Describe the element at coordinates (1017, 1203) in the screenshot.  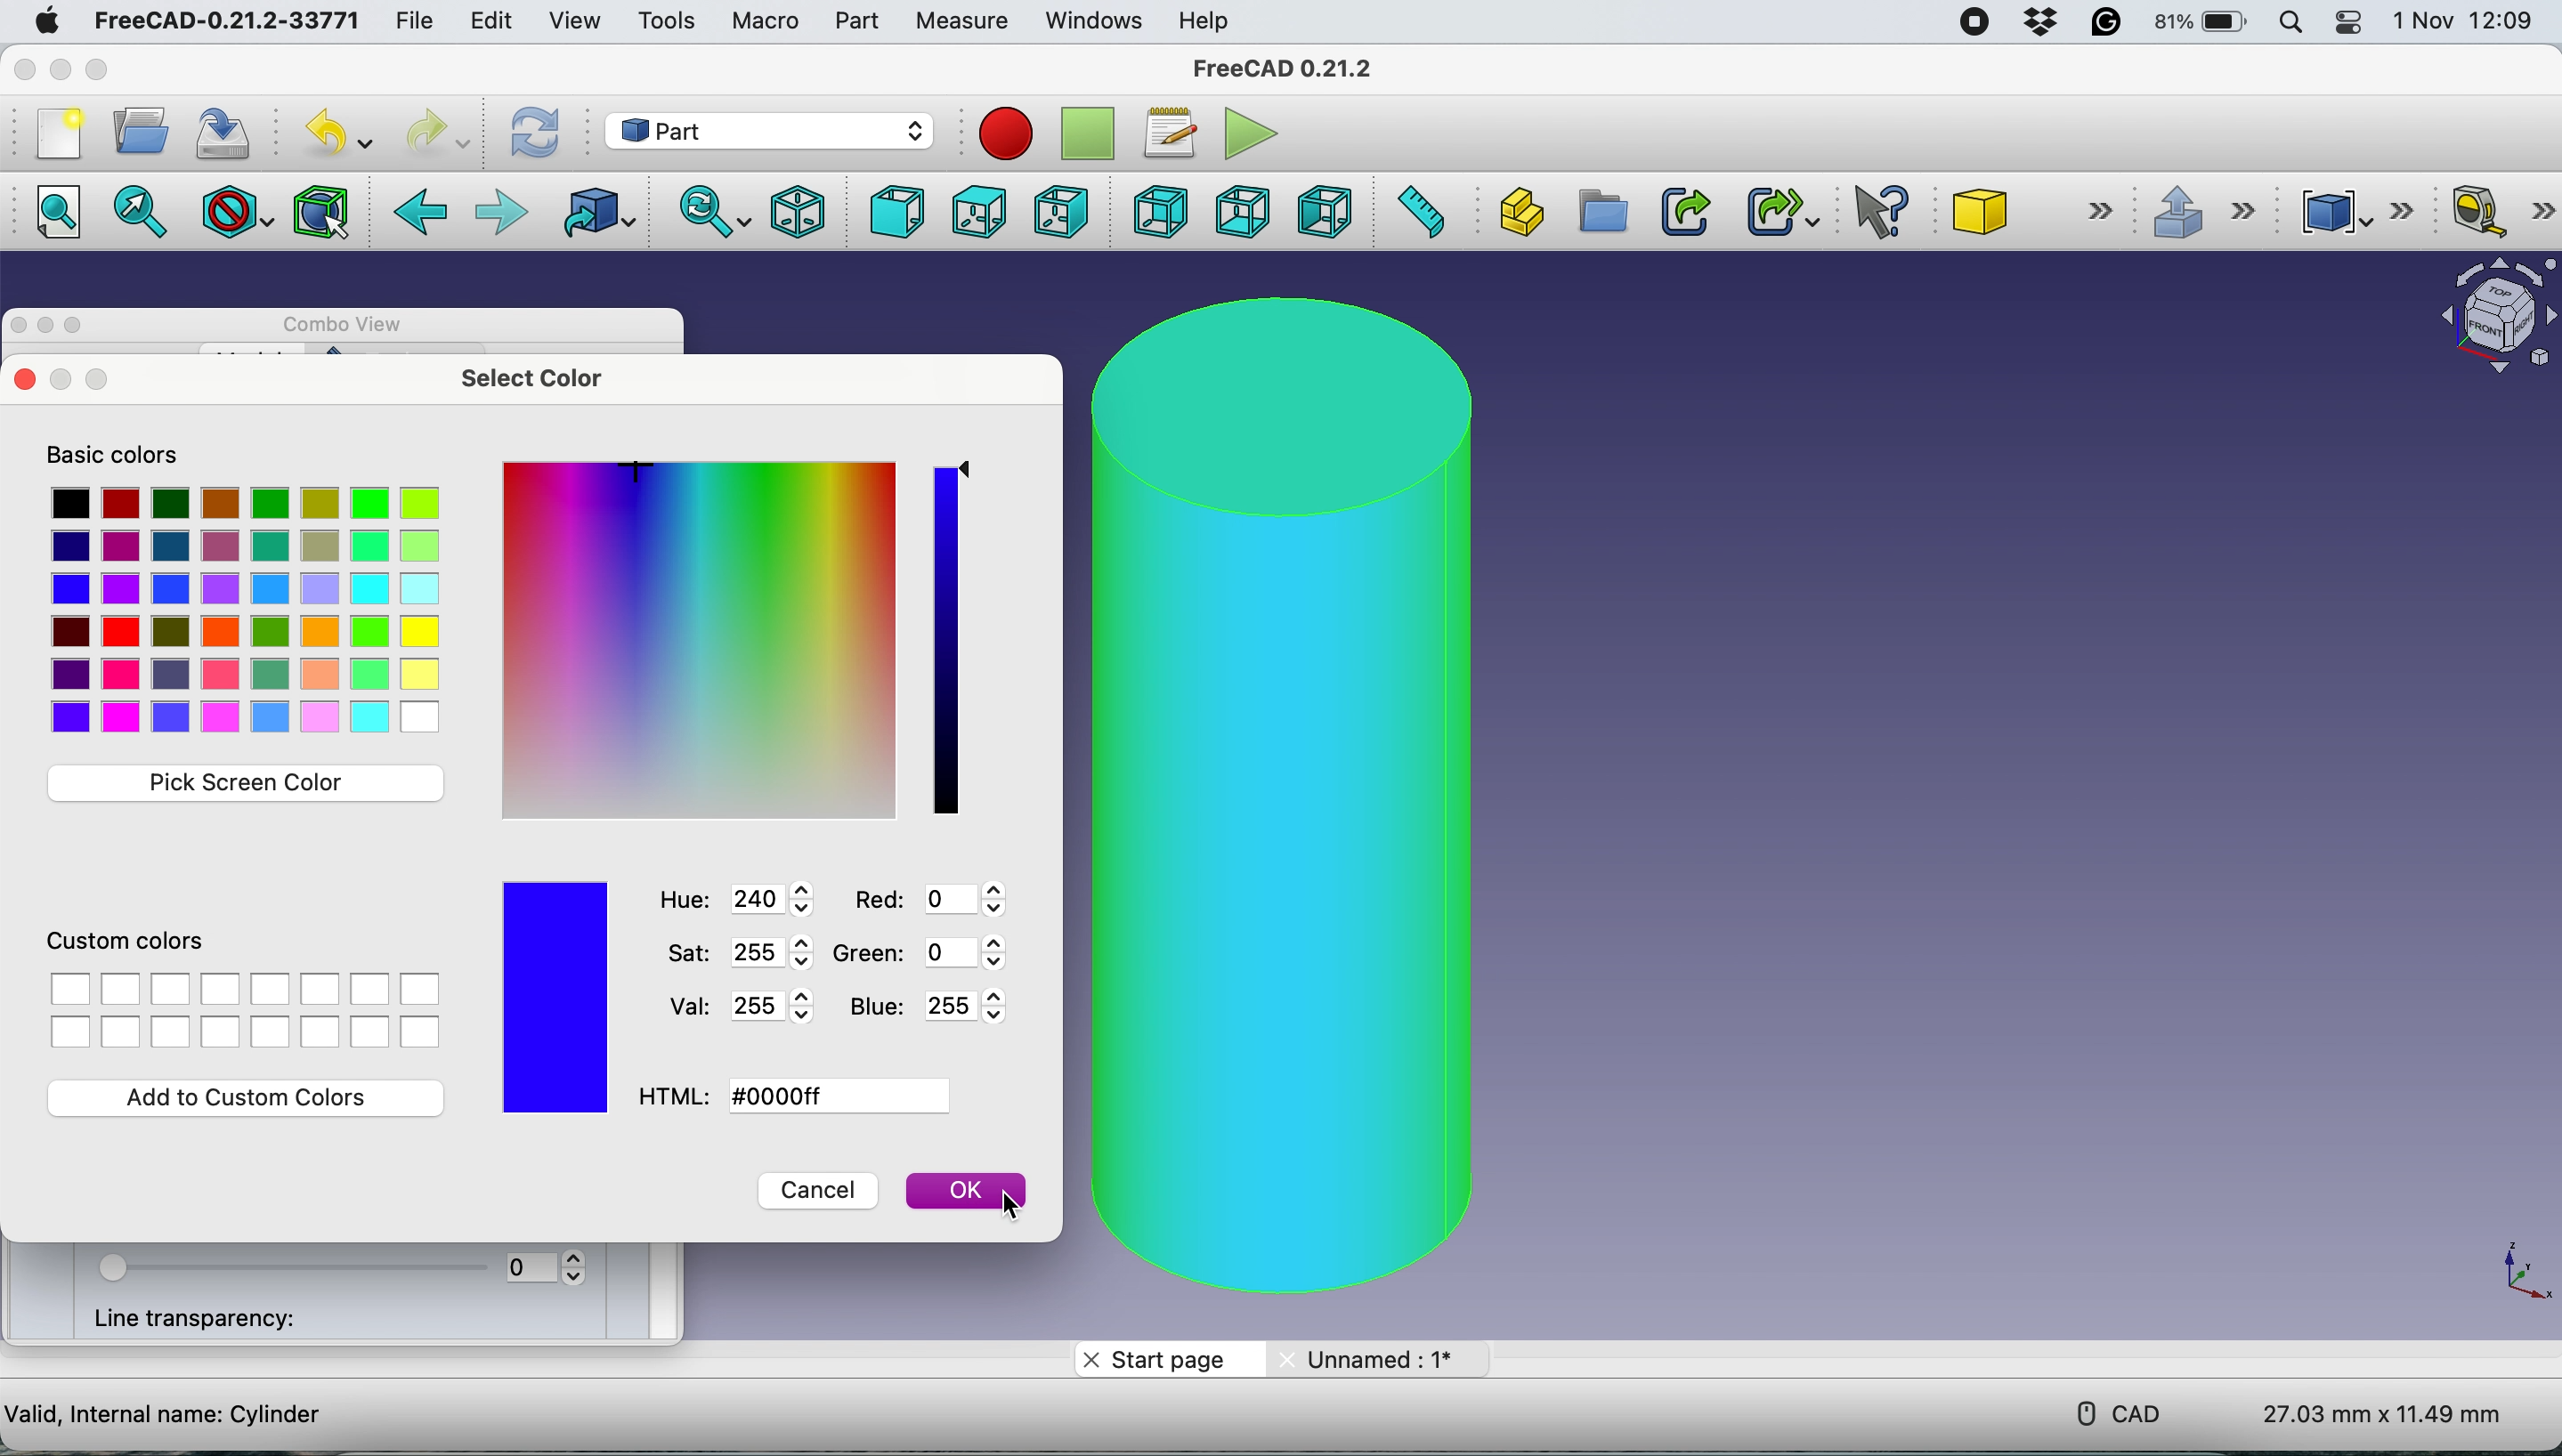
I see `cursor` at that location.